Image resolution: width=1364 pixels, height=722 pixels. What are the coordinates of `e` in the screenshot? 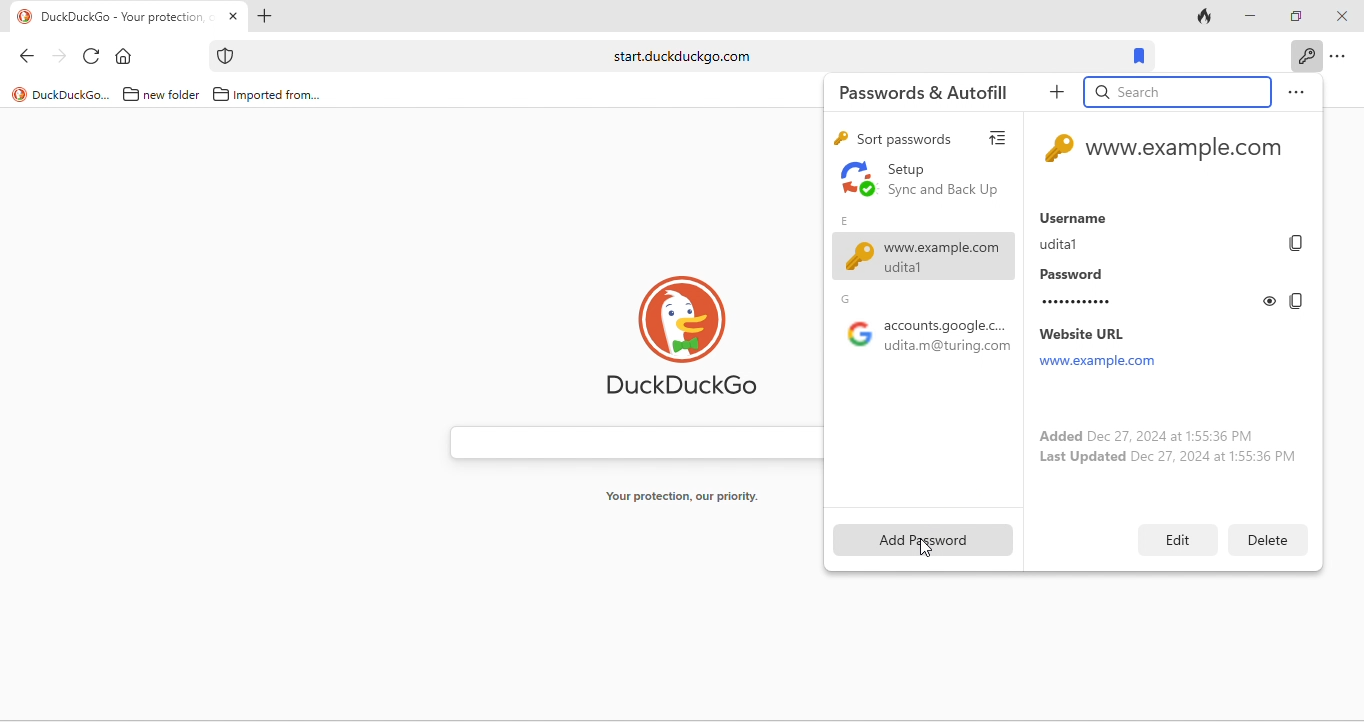 It's located at (846, 221).